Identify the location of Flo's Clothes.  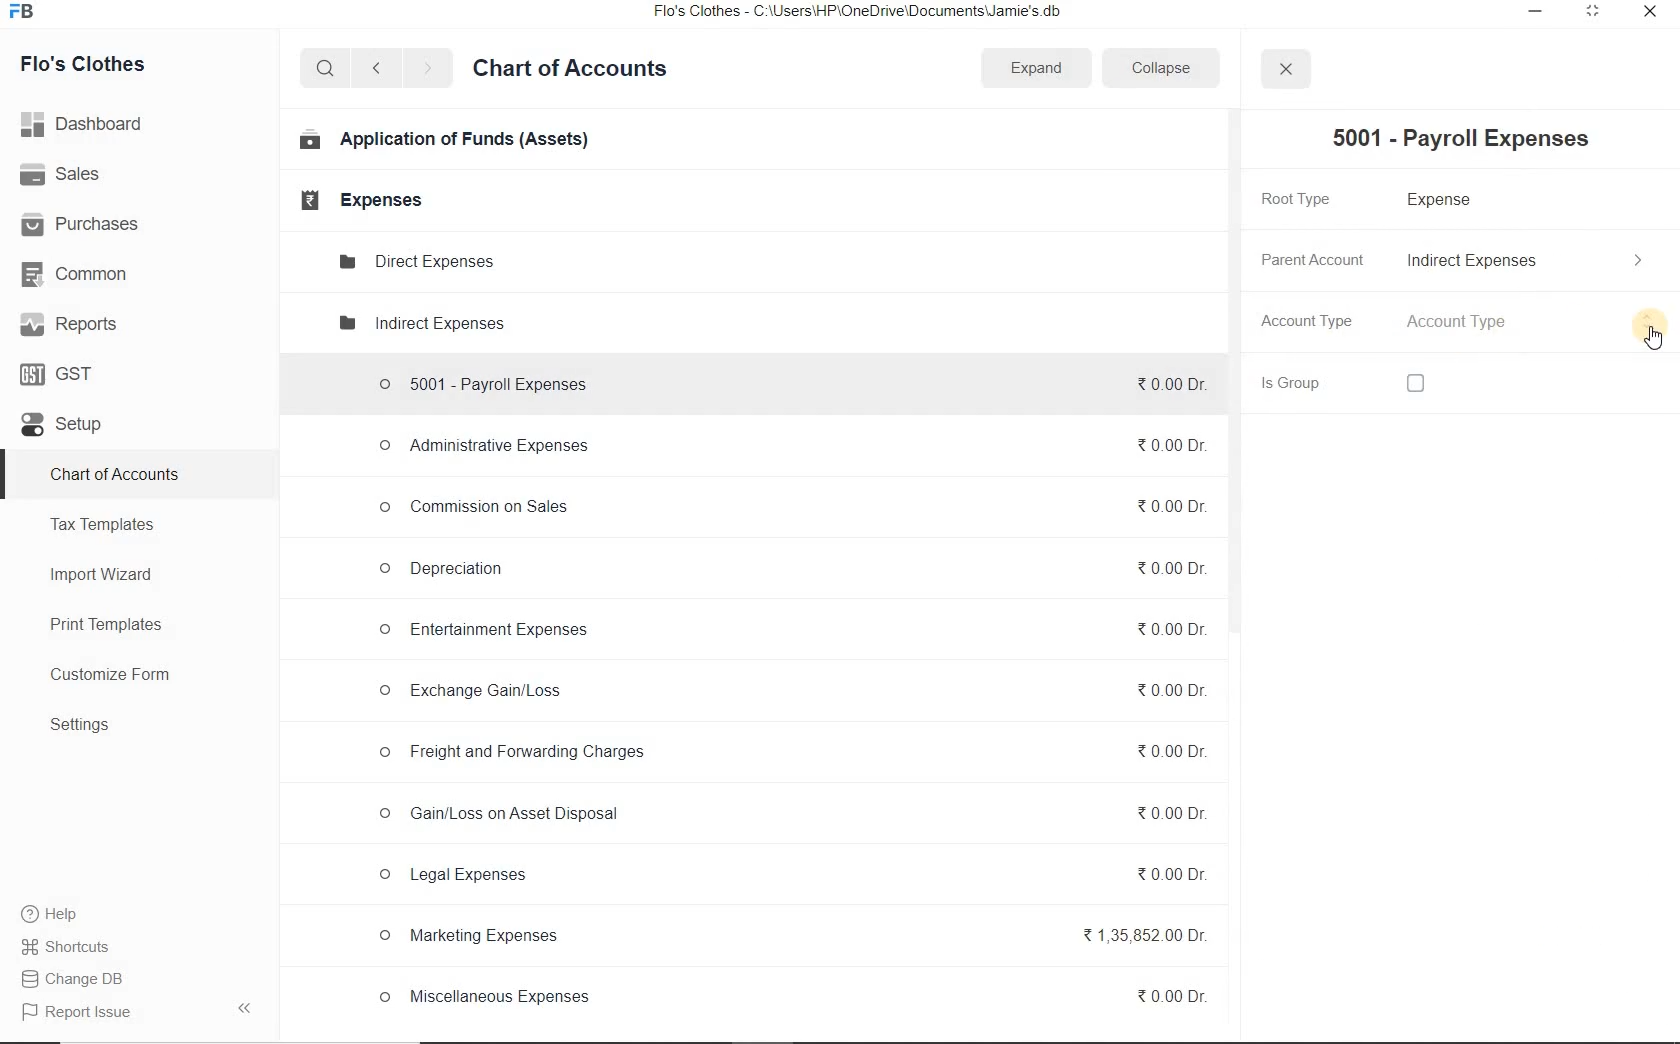
(85, 64).